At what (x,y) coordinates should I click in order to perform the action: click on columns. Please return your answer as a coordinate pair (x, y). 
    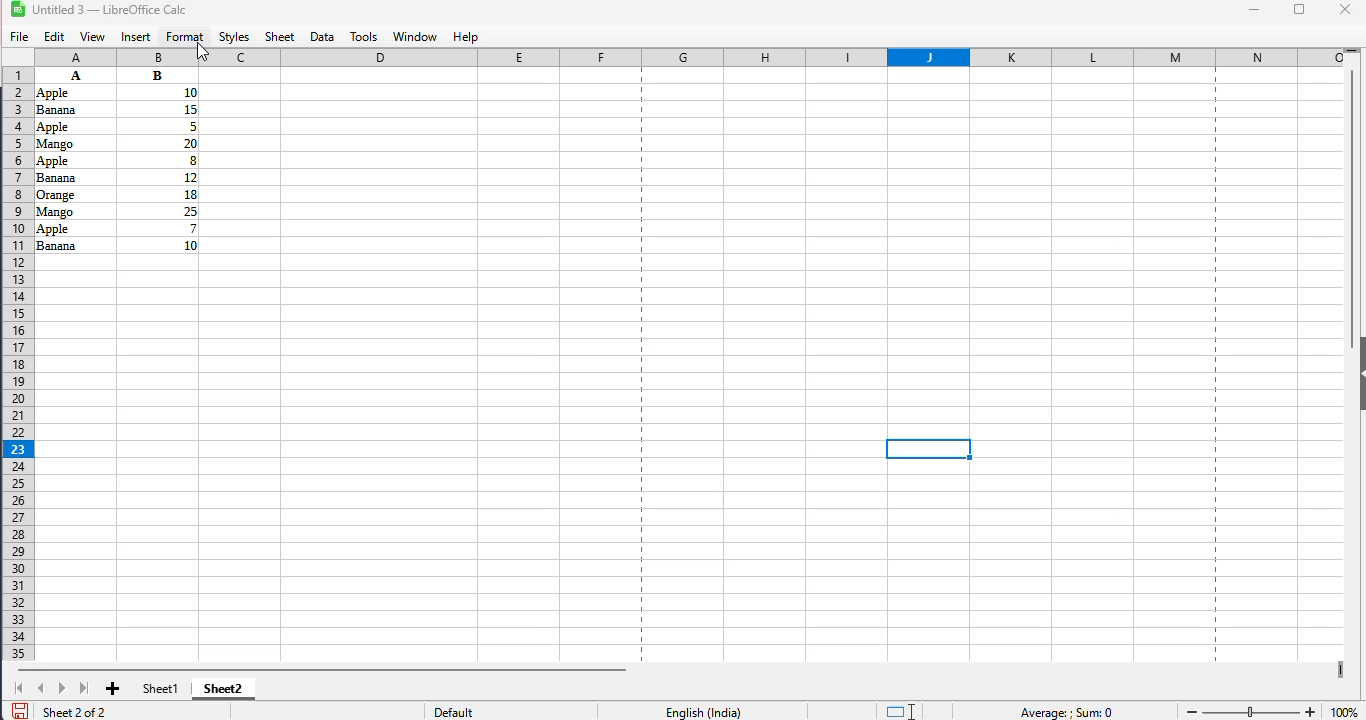
    Looking at the image, I should click on (704, 57).